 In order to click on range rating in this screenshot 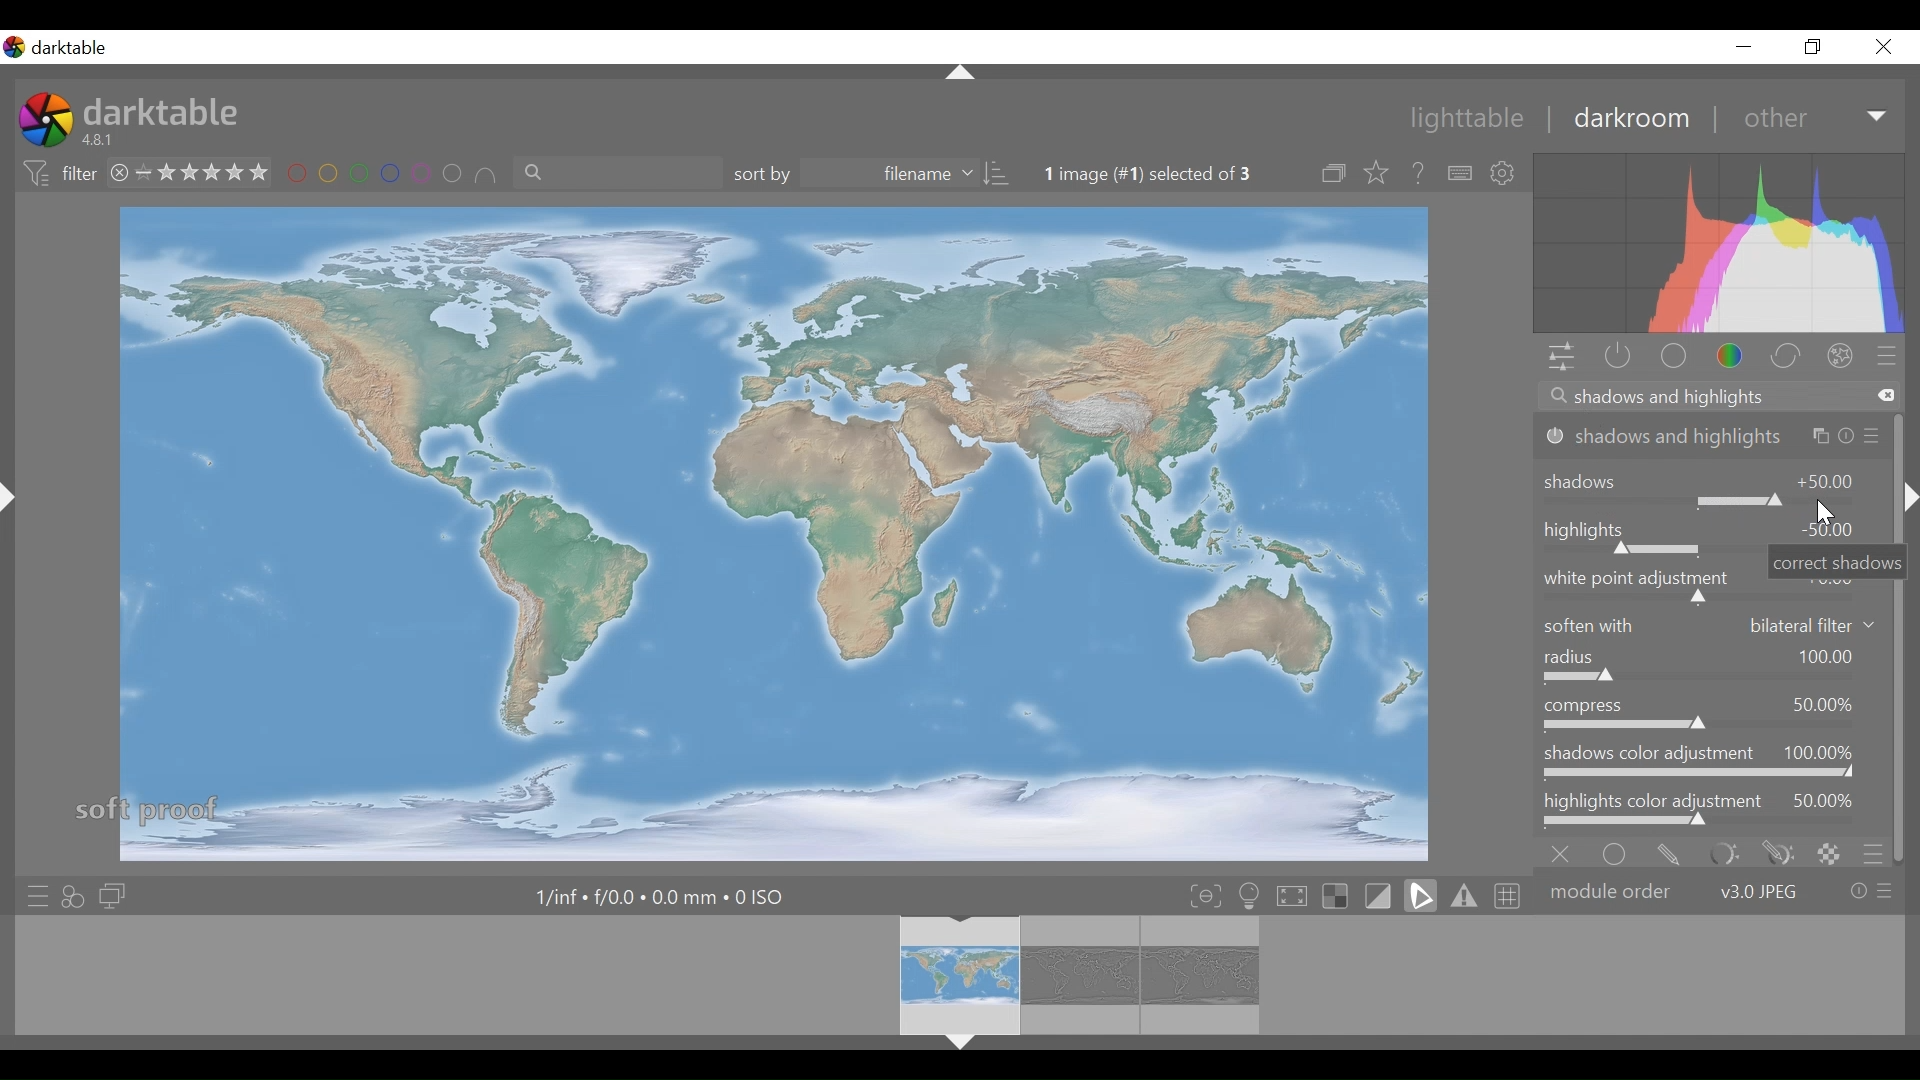, I will do `click(190, 171)`.